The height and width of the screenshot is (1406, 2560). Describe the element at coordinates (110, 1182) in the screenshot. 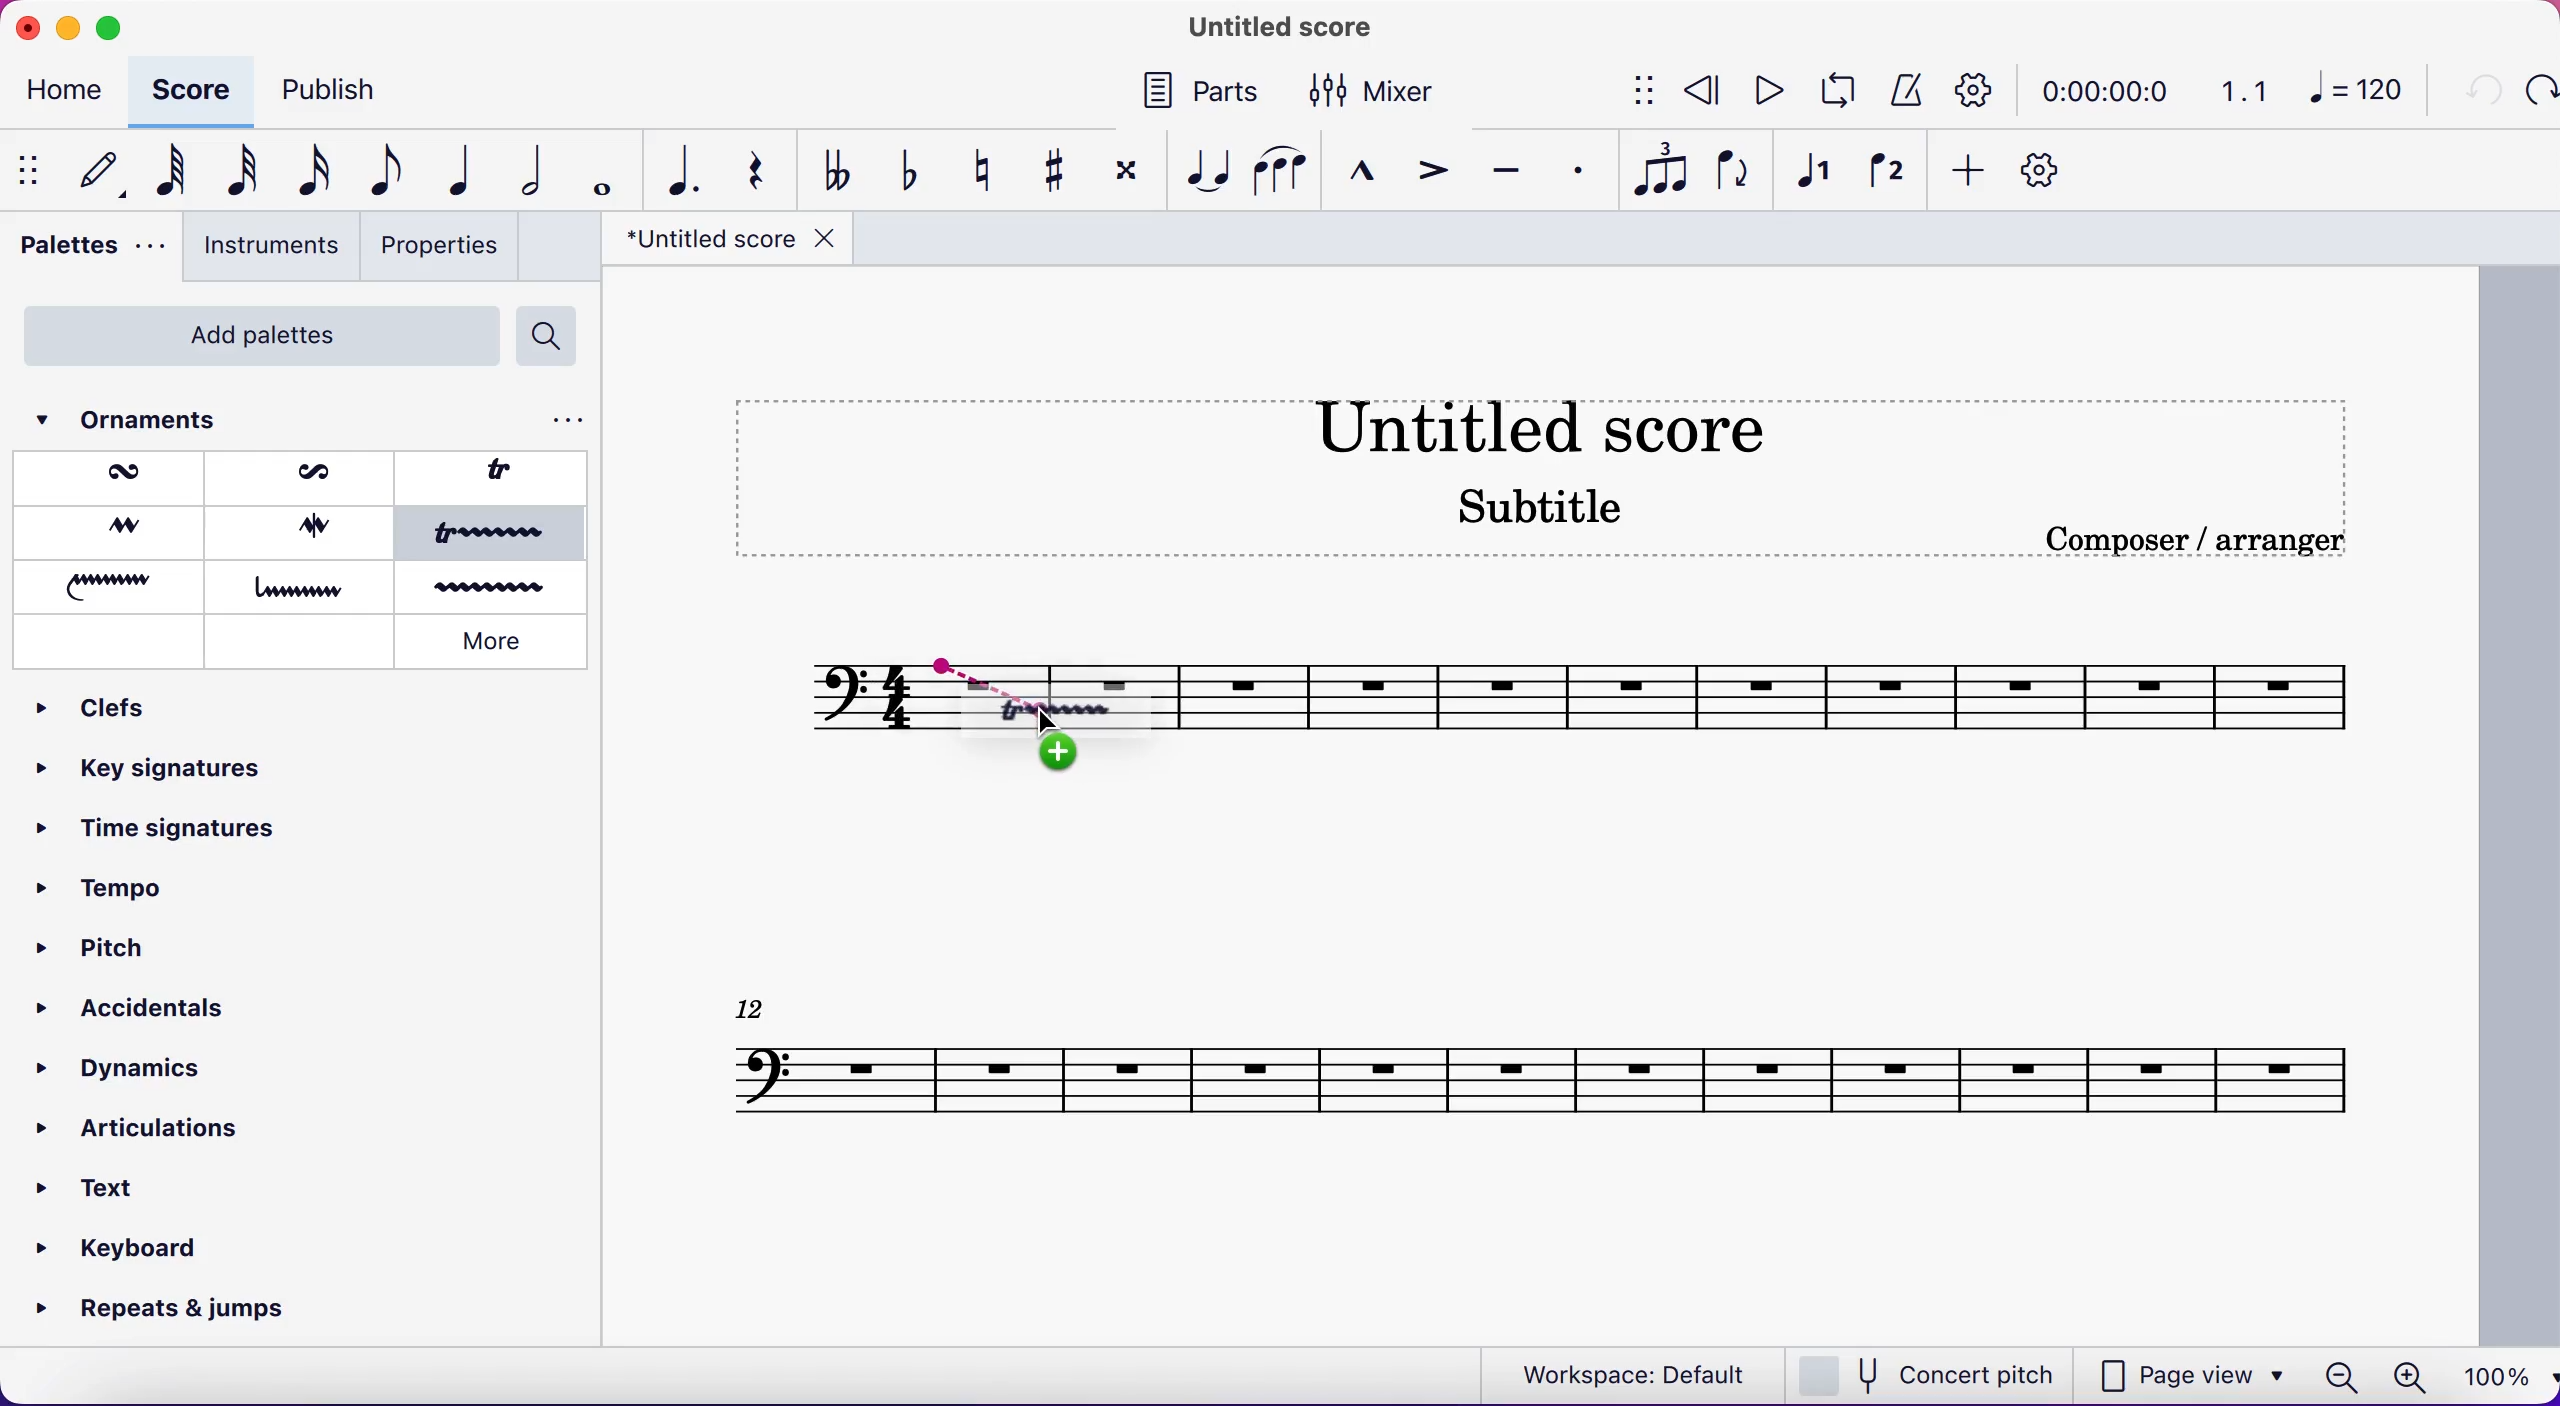

I see `text` at that location.